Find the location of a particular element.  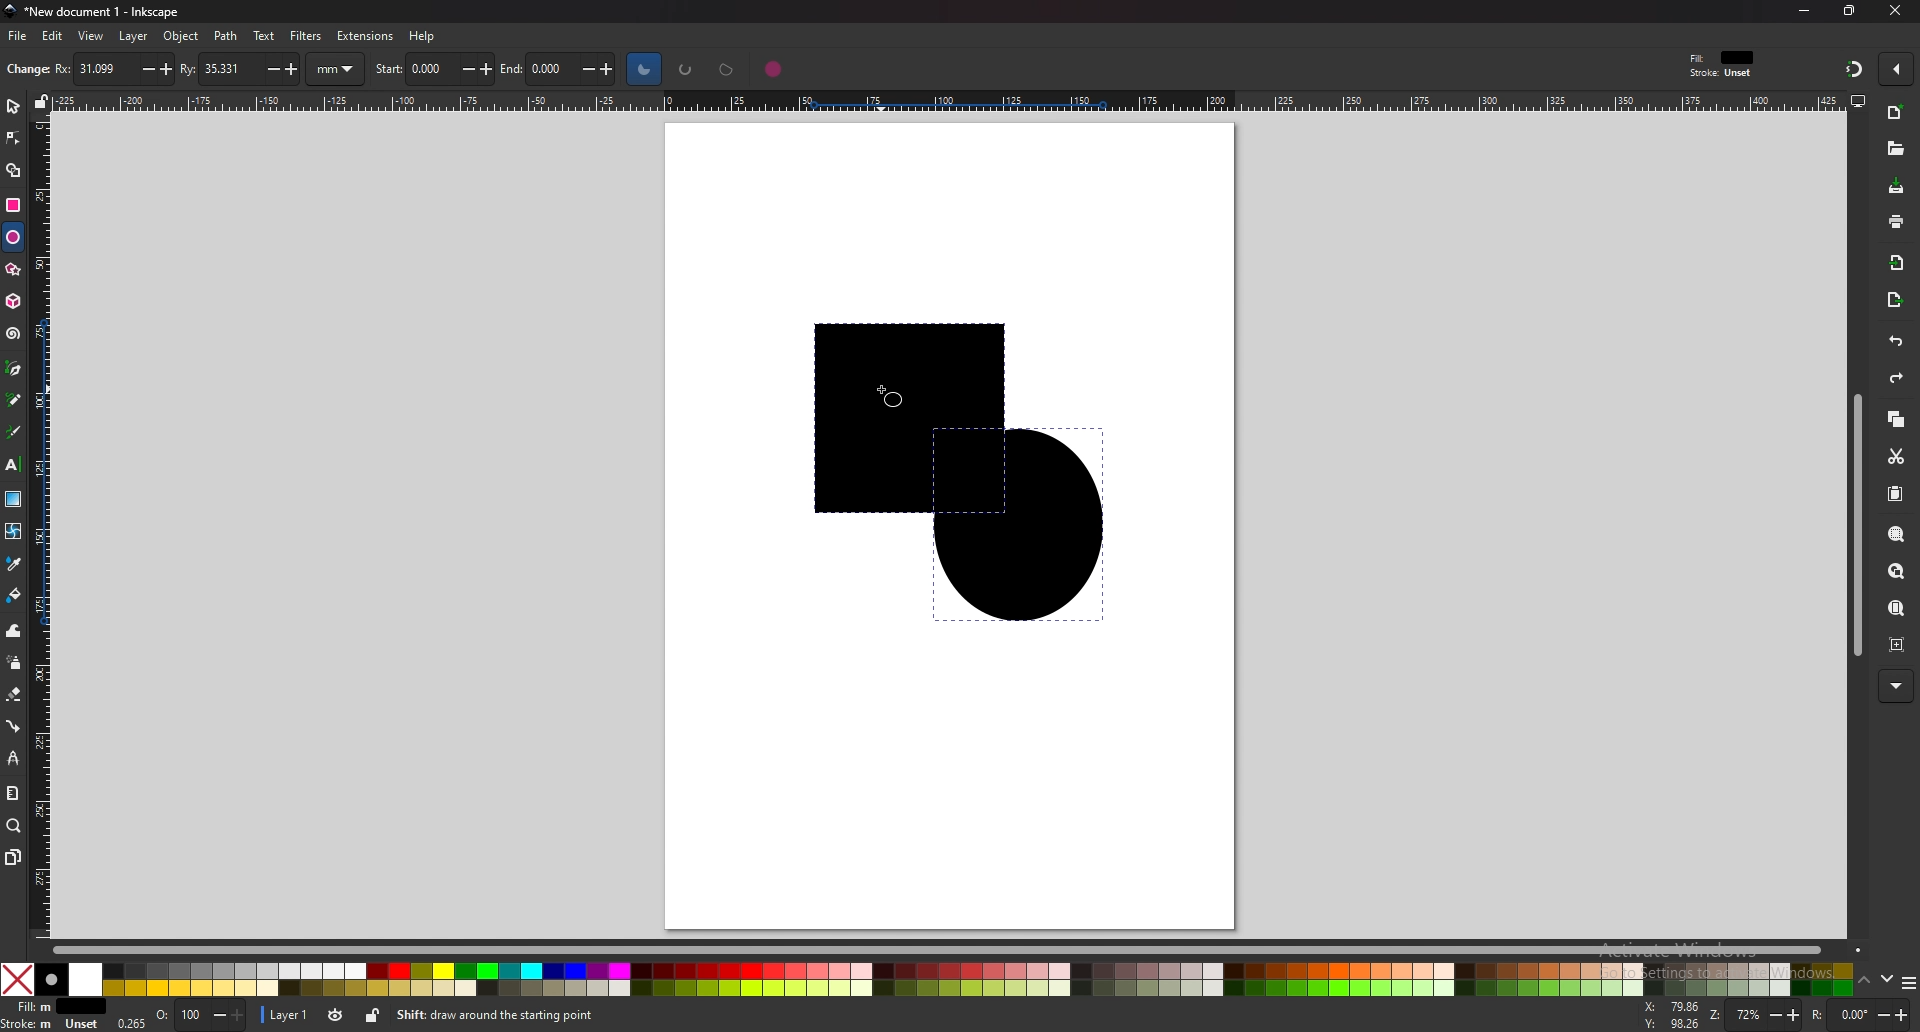

snapping is located at coordinates (1851, 68).